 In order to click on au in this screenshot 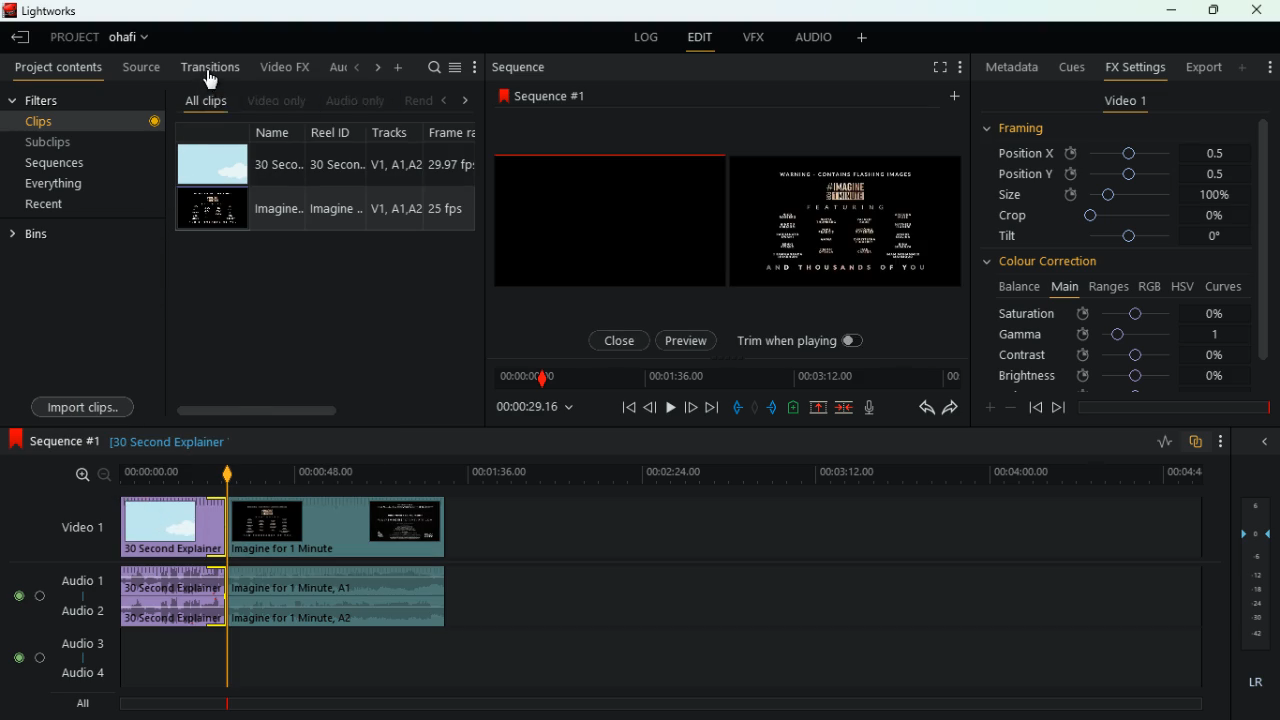, I will do `click(334, 67)`.